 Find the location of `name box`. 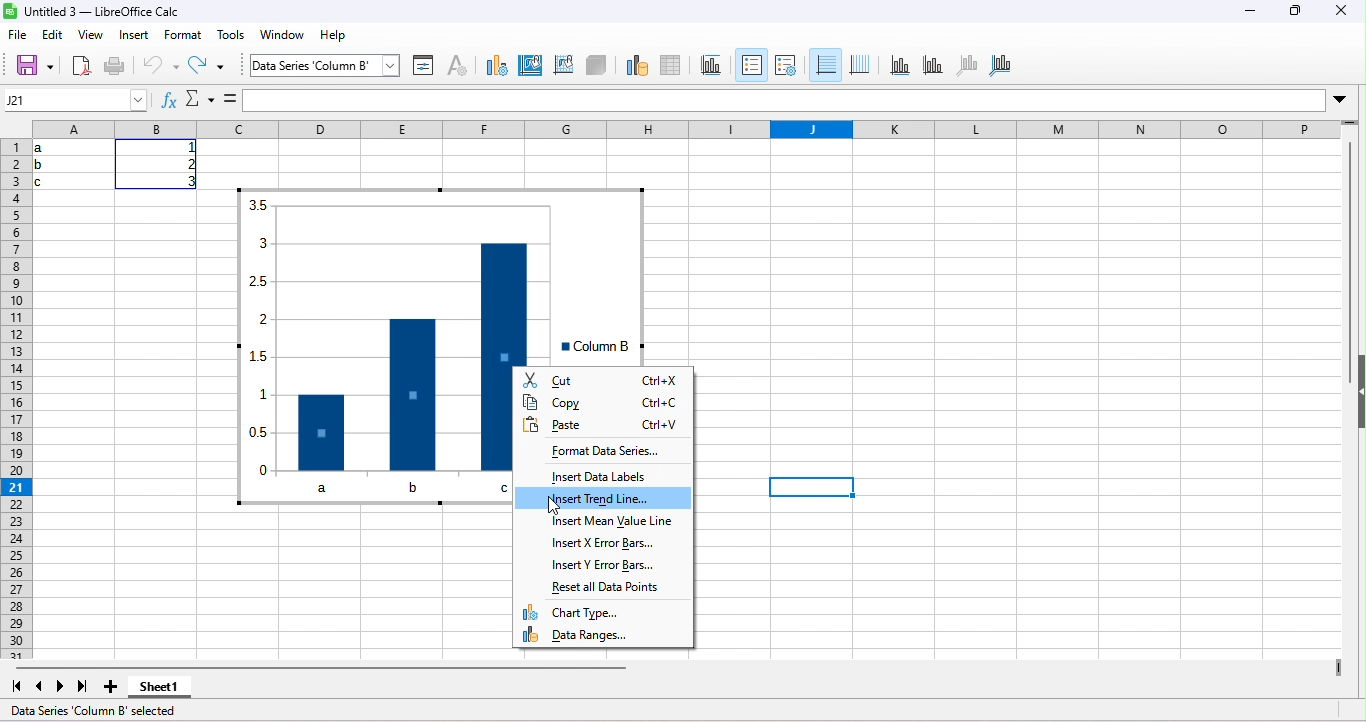

name box is located at coordinates (76, 101).